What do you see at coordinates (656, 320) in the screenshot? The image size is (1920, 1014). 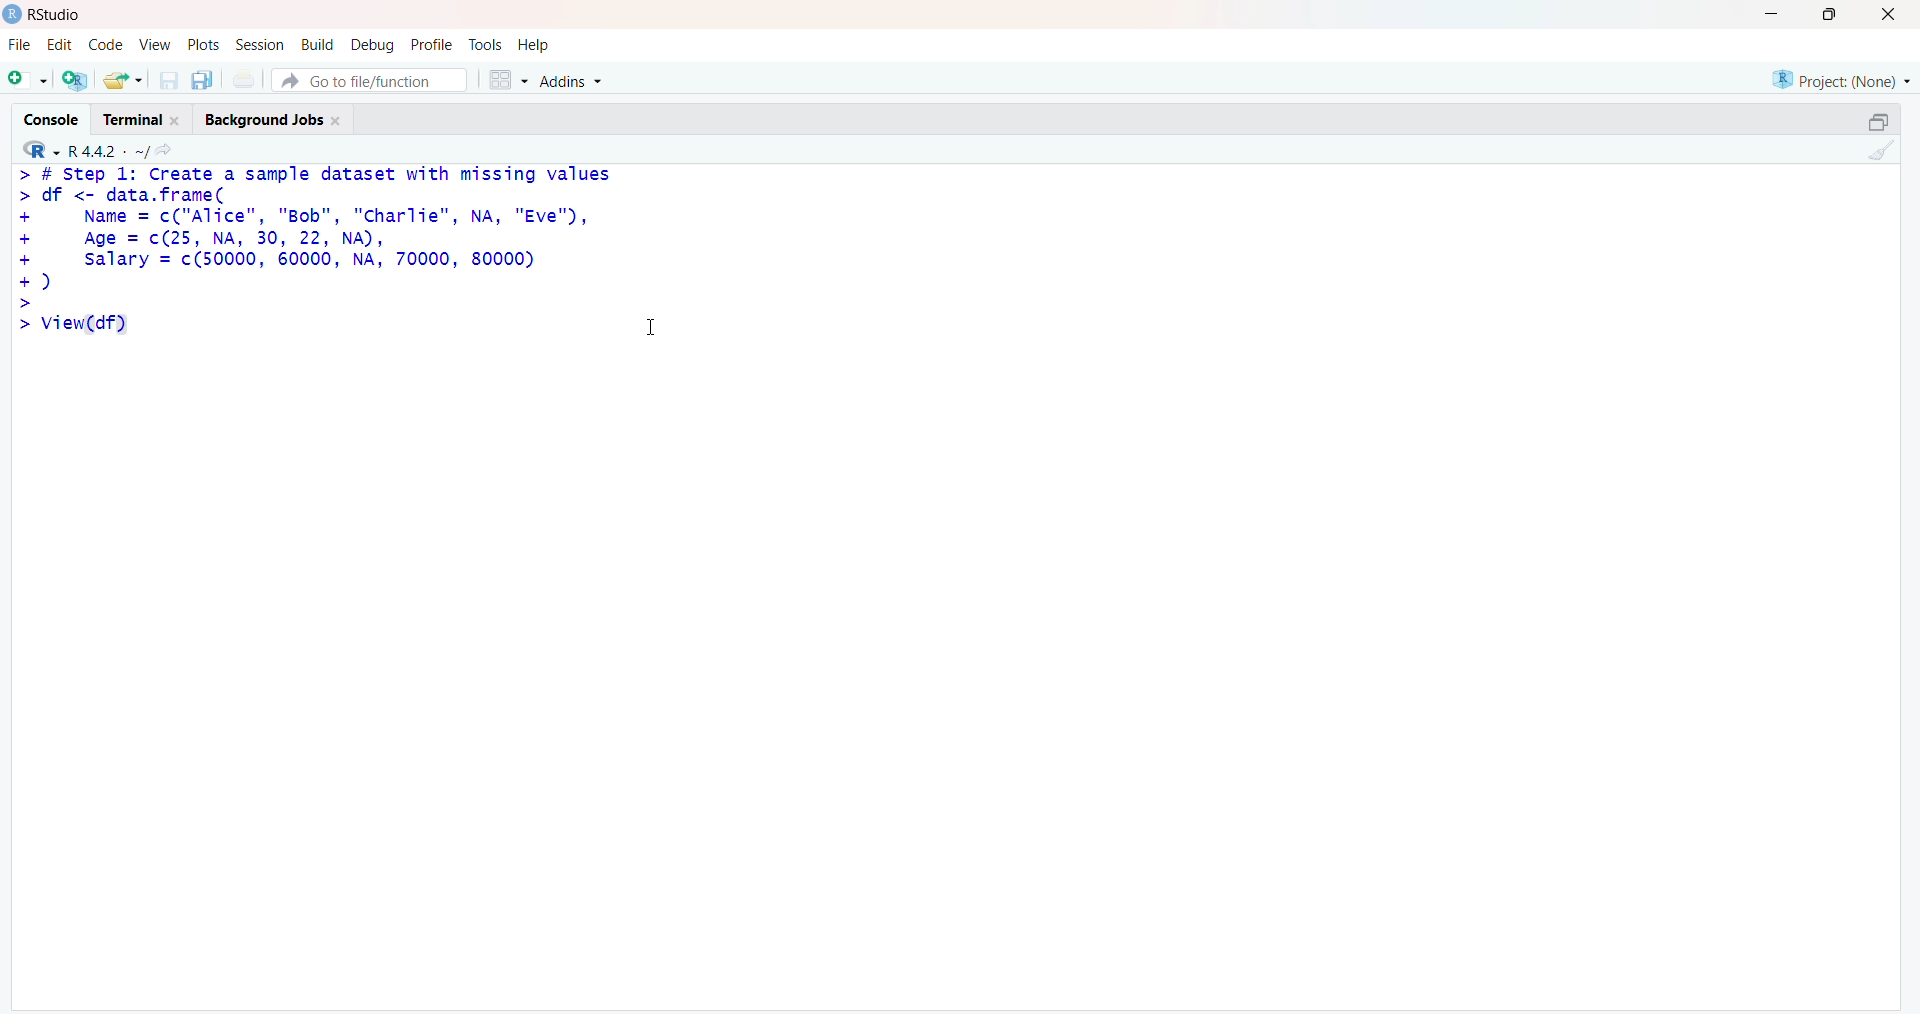 I see `Text cursor` at bounding box center [656, 320].